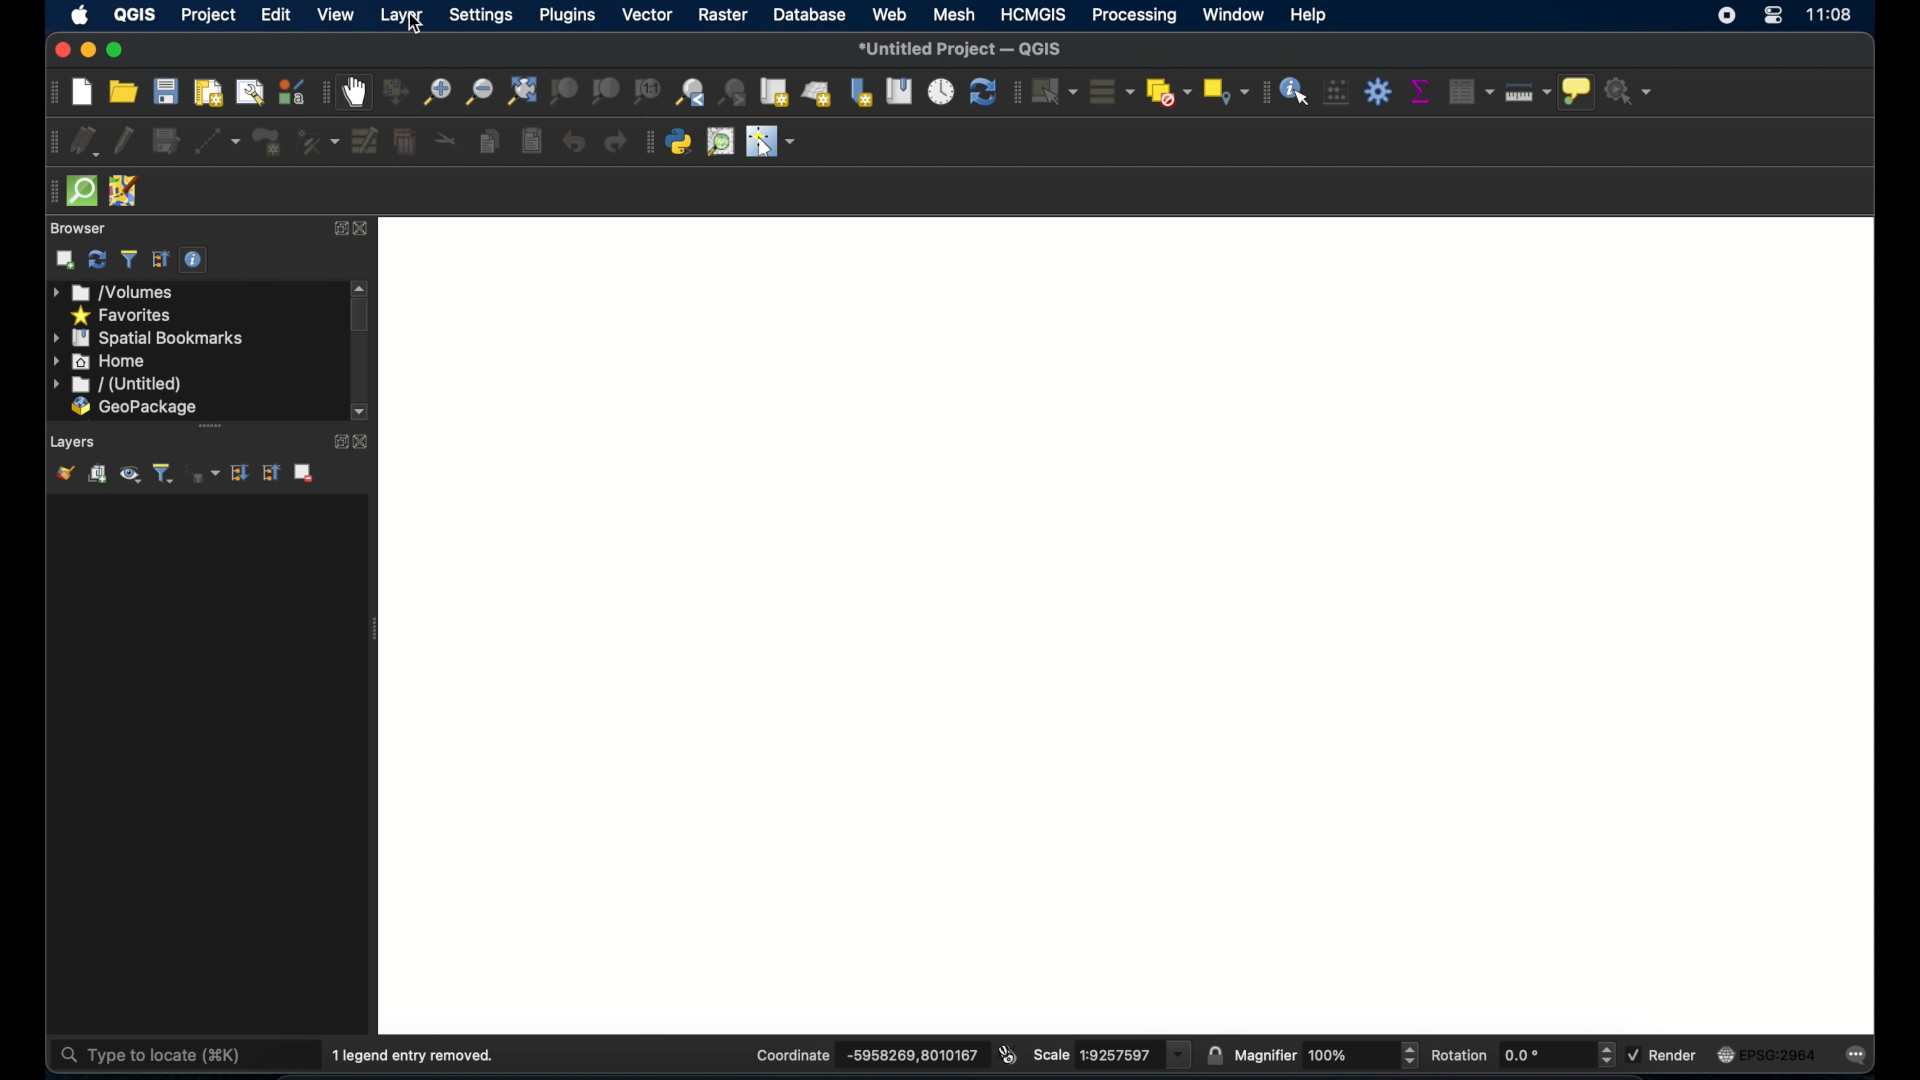 The width and height of the screenshot is (1920, 1080). What do you see at coordinates (123, 190) in the screenshot?
I see `josh remote` at bounding box center [123, 190].